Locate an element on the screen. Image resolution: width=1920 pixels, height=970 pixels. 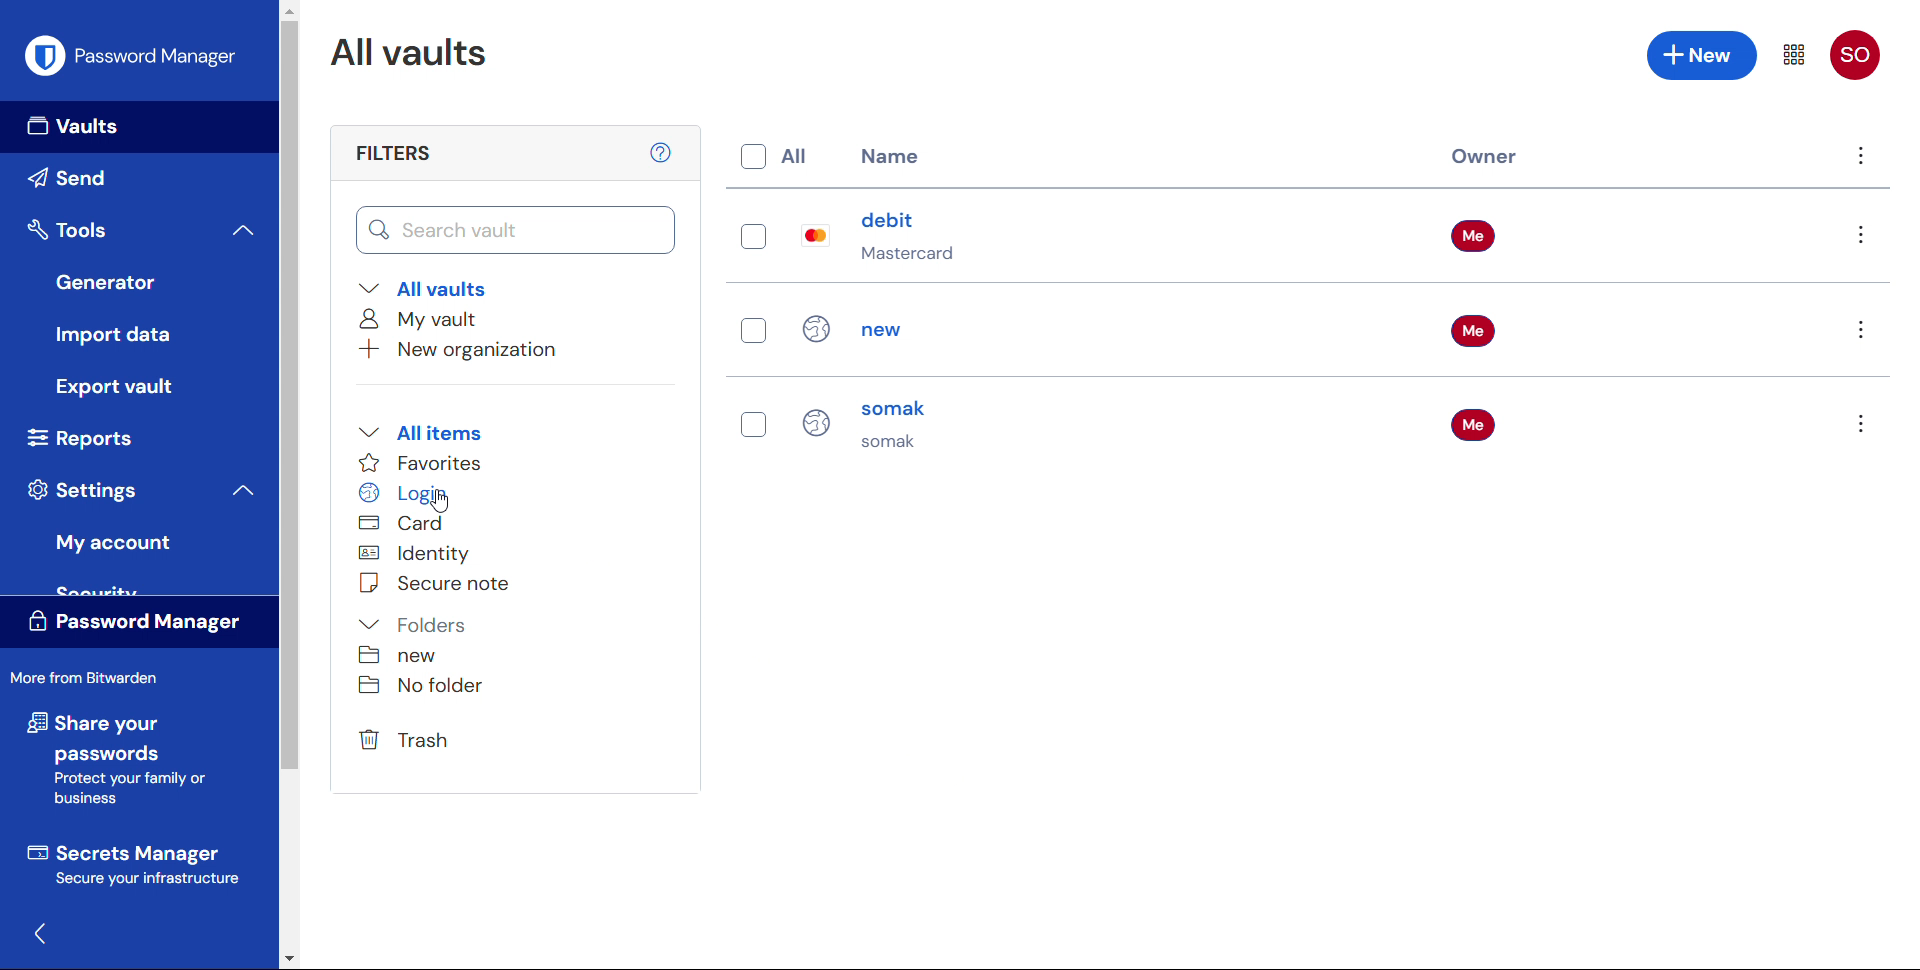
Options is located at coordinates (1864, 423).